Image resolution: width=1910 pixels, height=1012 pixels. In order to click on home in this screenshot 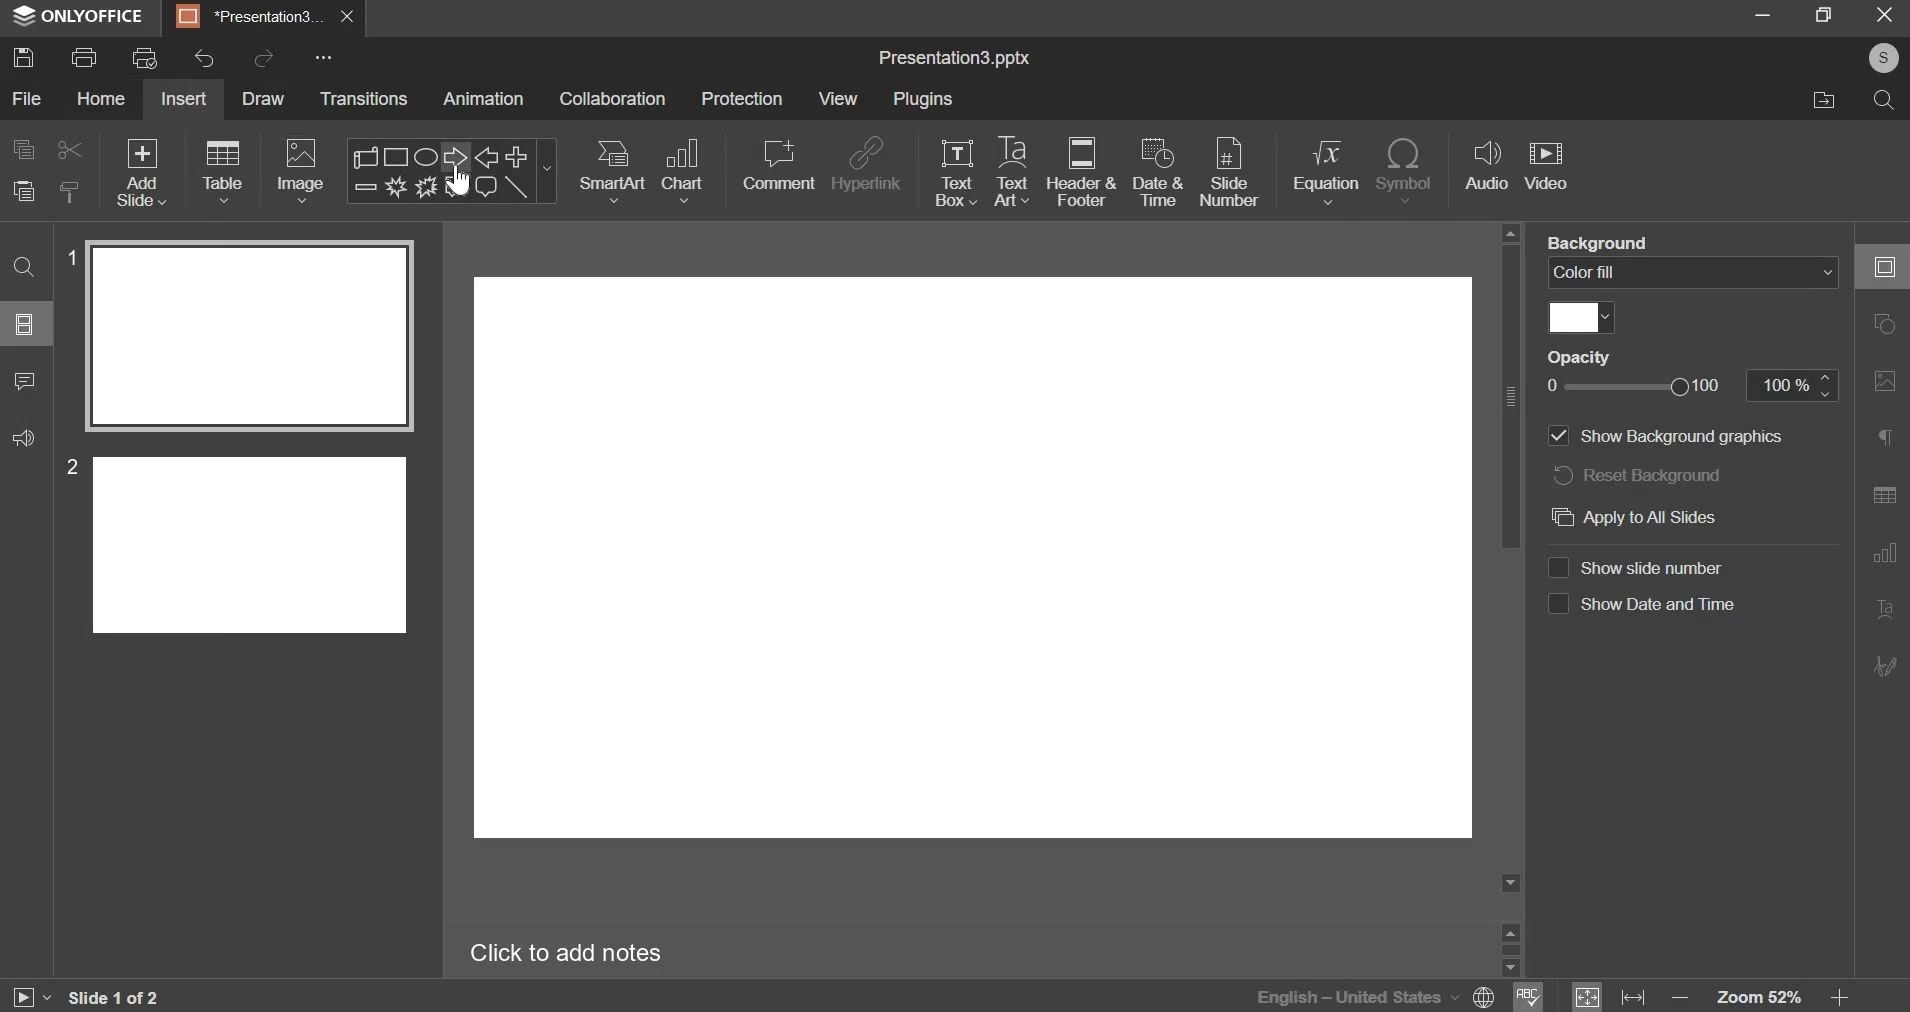, I will do `click(102, 98)`.